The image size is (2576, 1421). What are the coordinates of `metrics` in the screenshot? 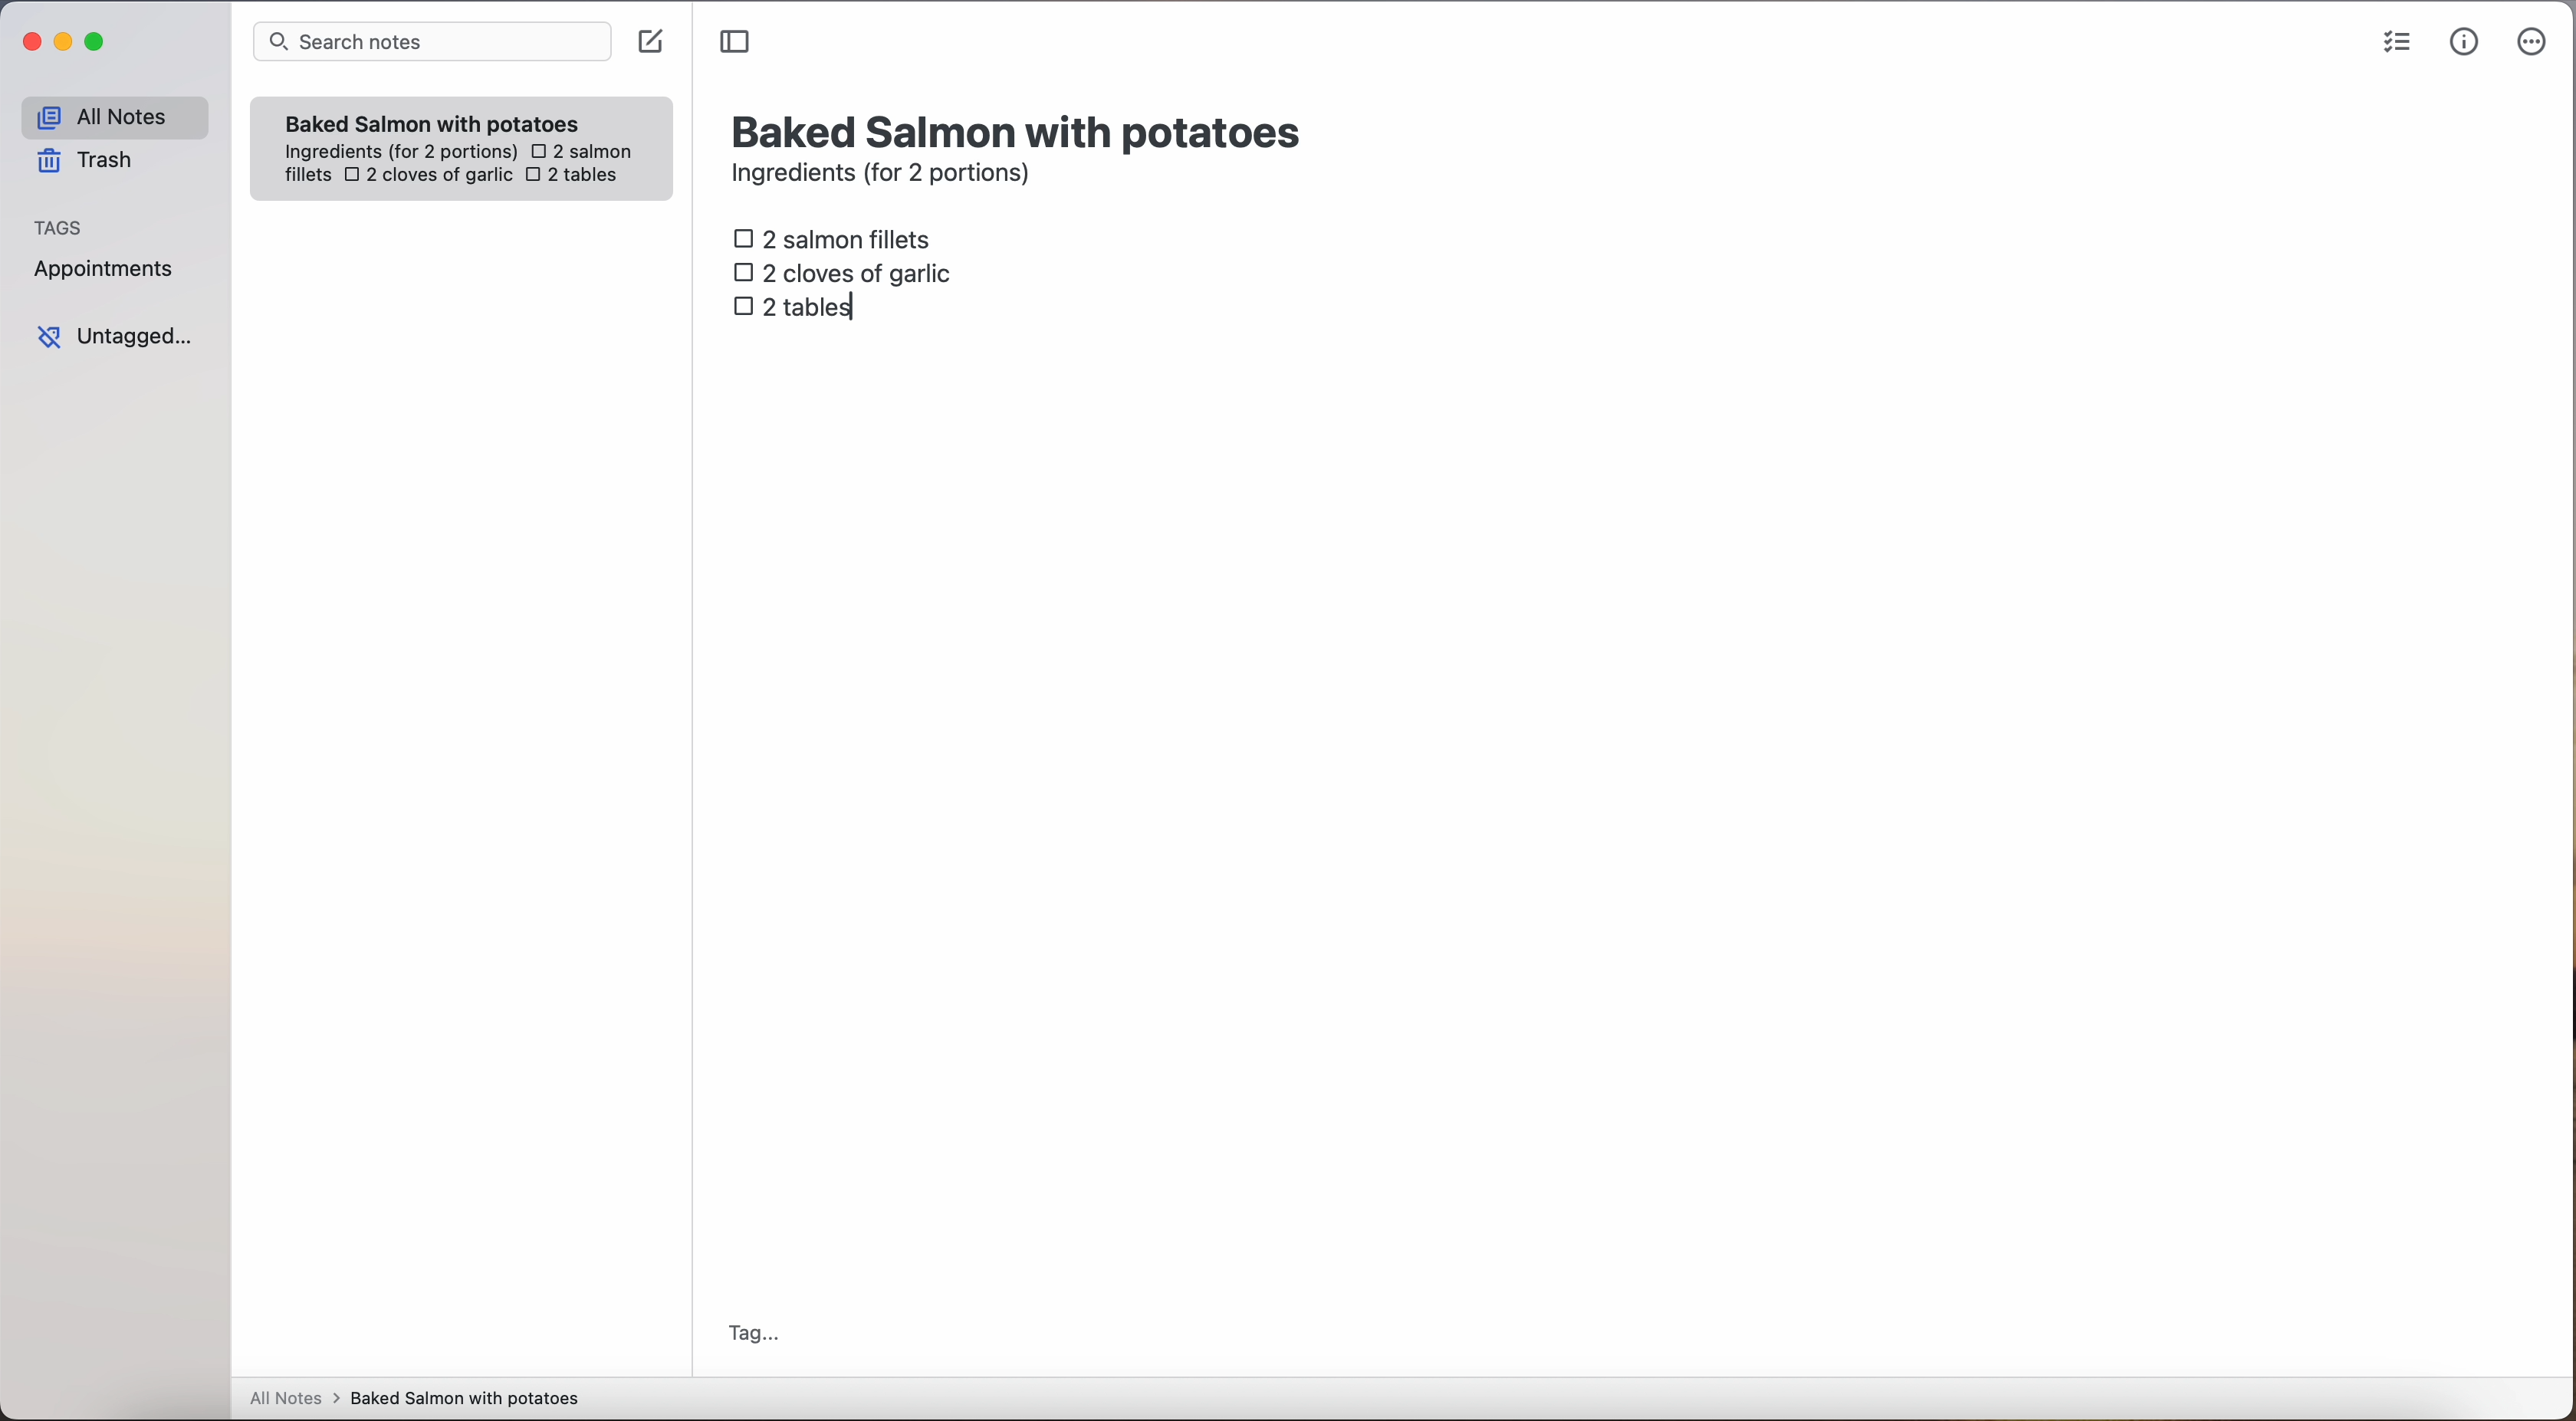 It's located at (2465, 41).